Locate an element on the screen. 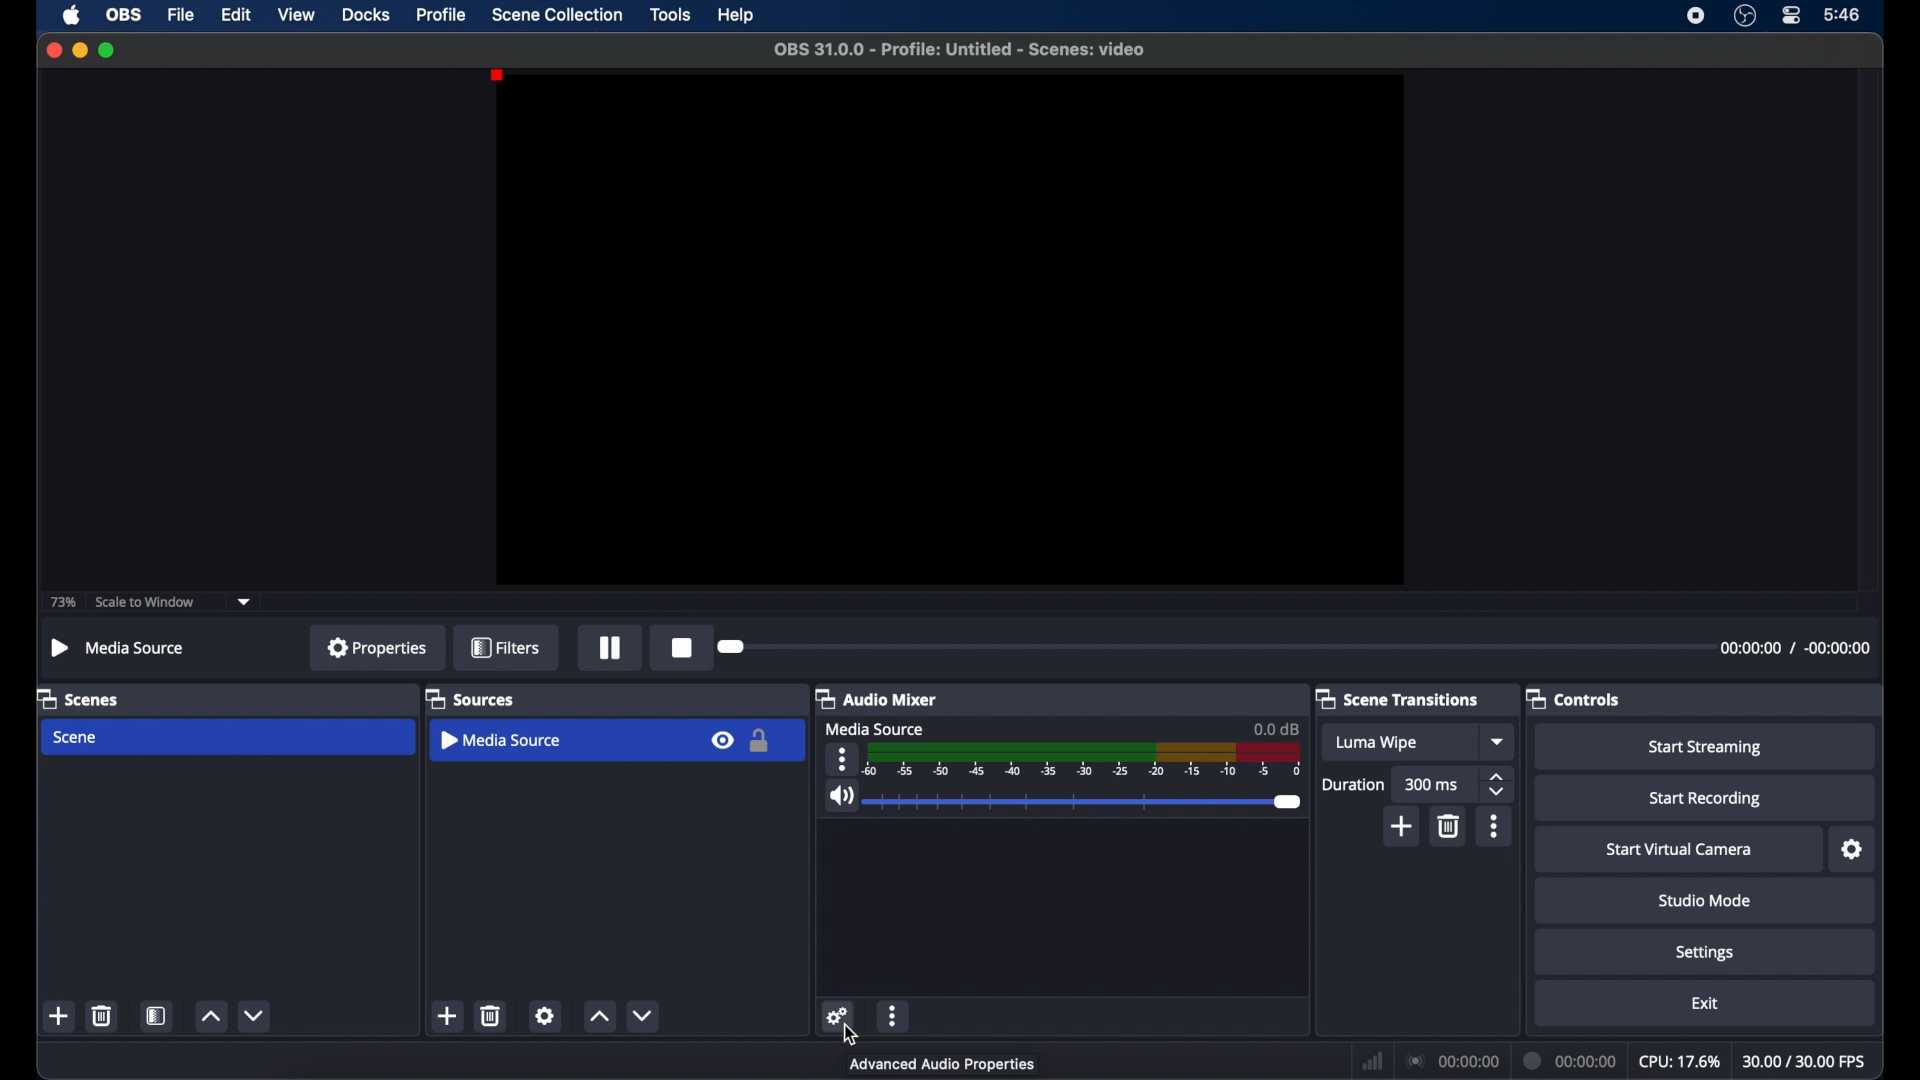  cpu is located at coordinates (1679, 1062).